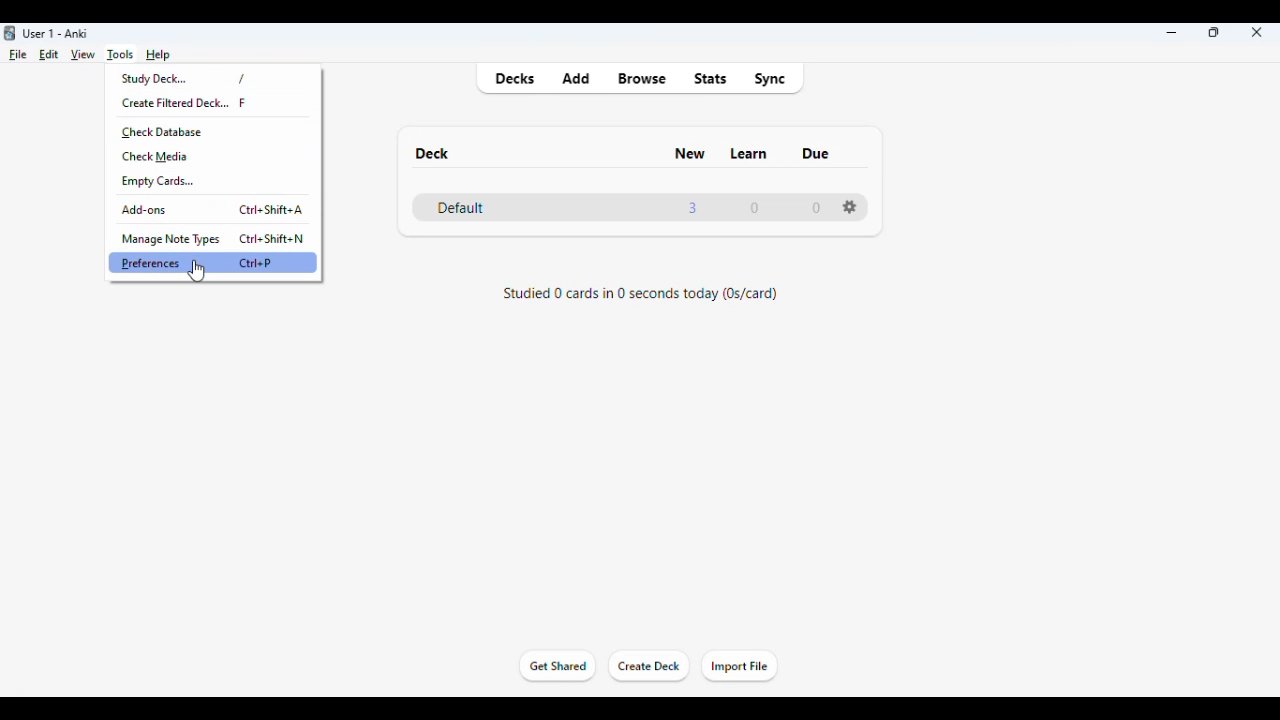  I want to click on preferences Ctrl+P, so click(216, 263).